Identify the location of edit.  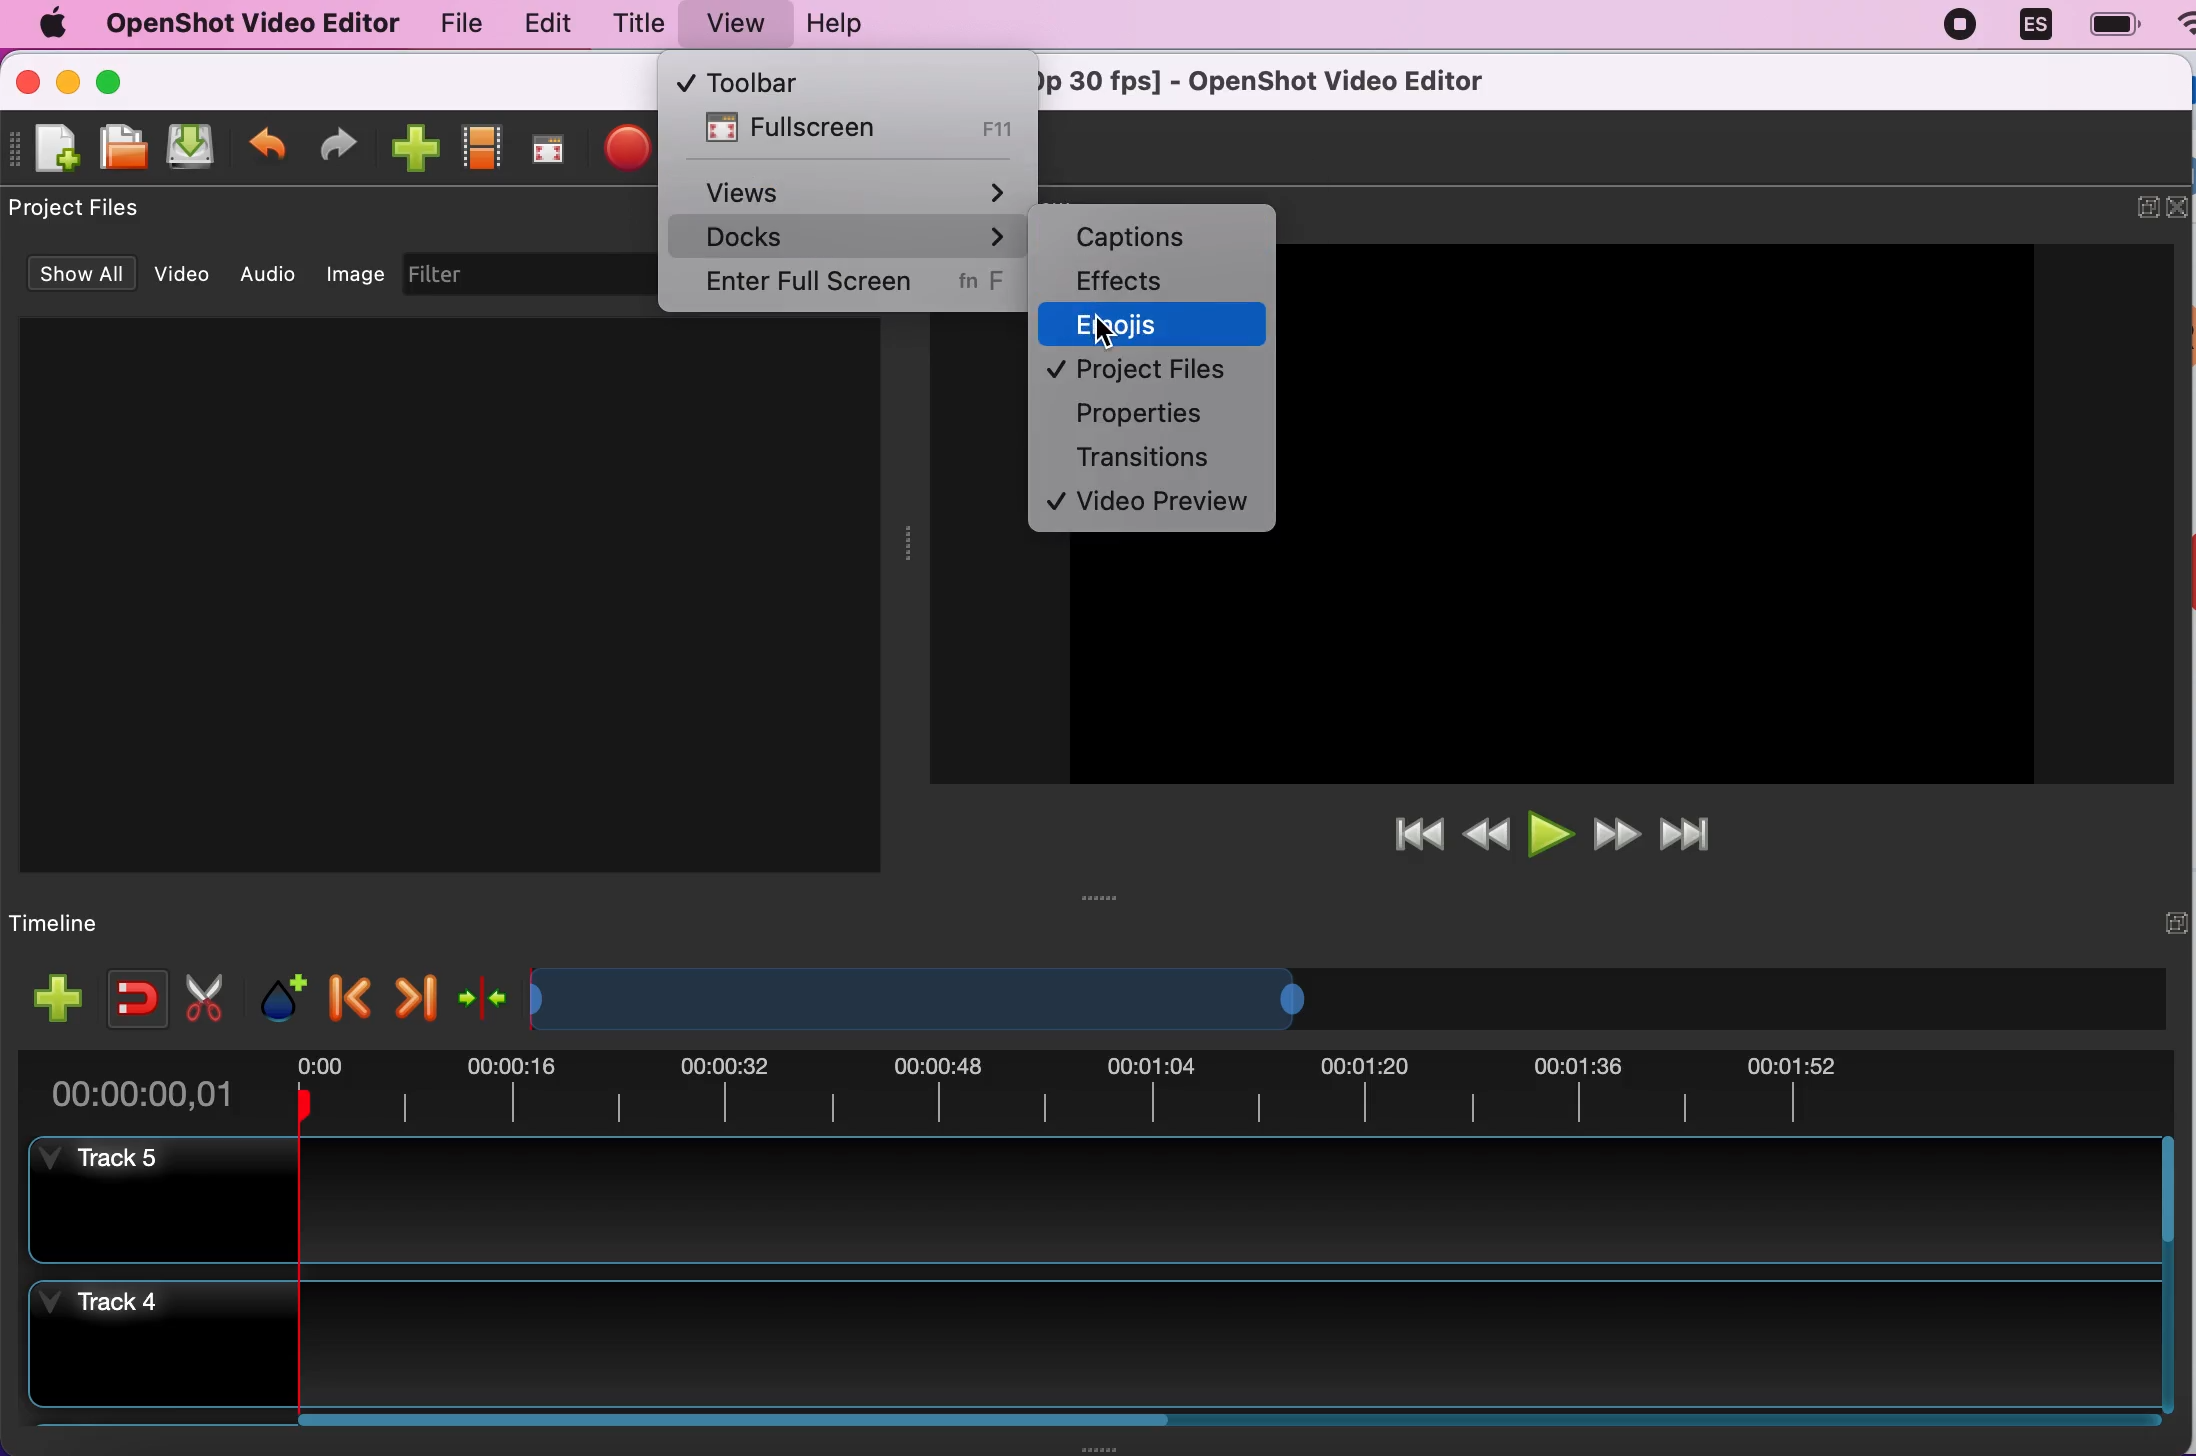
(539, 23).